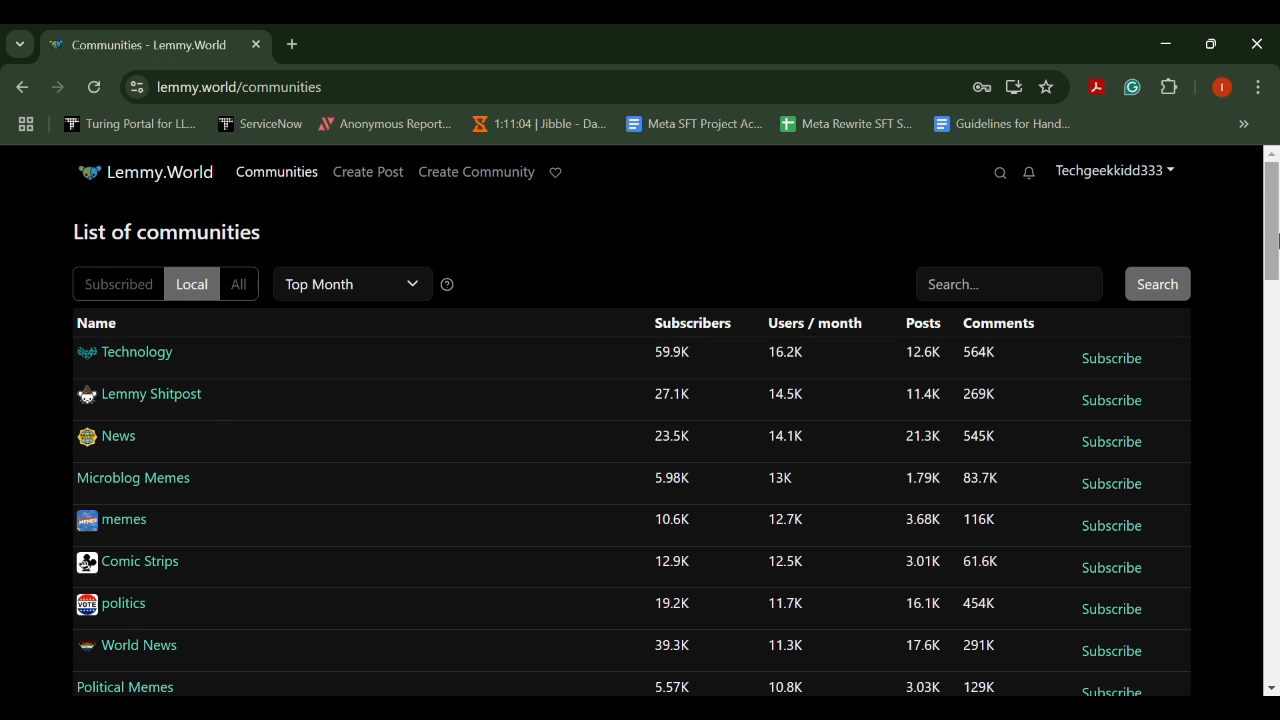 This screenshot has width=1280, height=720. What do you see at coordinates (977, 437) in the screenshot?
I see `545K` at bounding box center [977, 437].